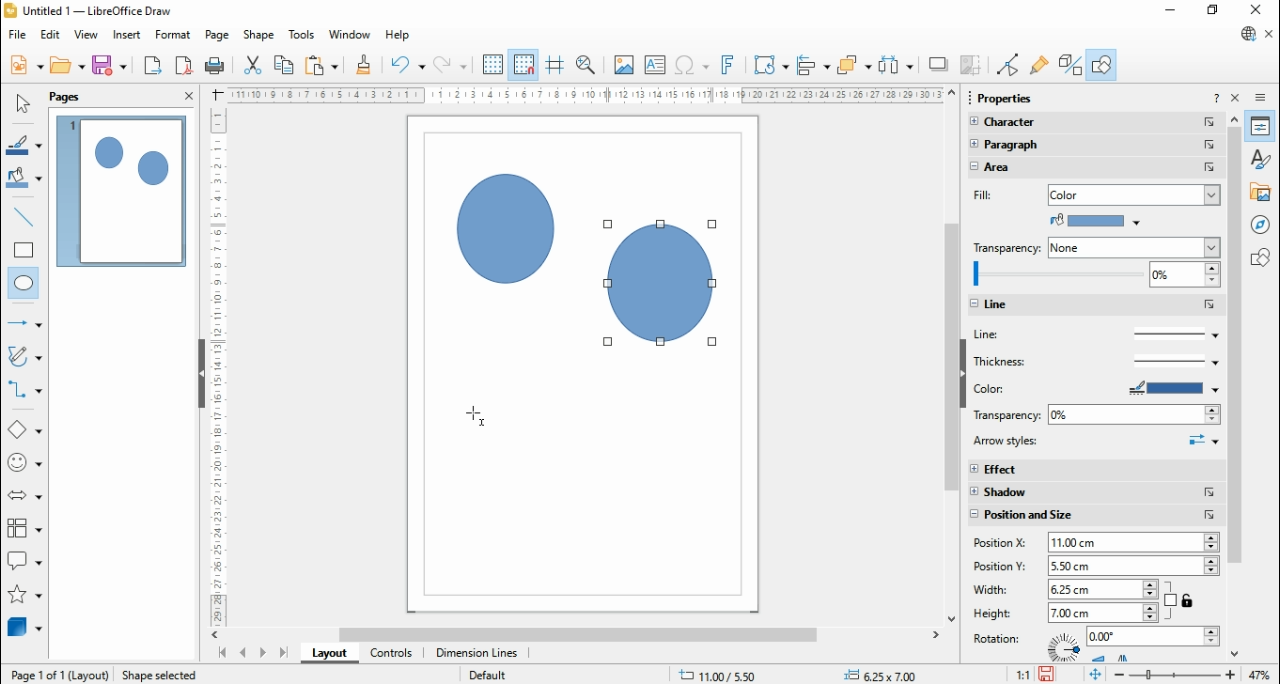 This screenshot has height=684, width=1280. What do you see at coordinates (525, 64) in the screenshot?
I see `snap to grid` at bounding box center [525, 64].